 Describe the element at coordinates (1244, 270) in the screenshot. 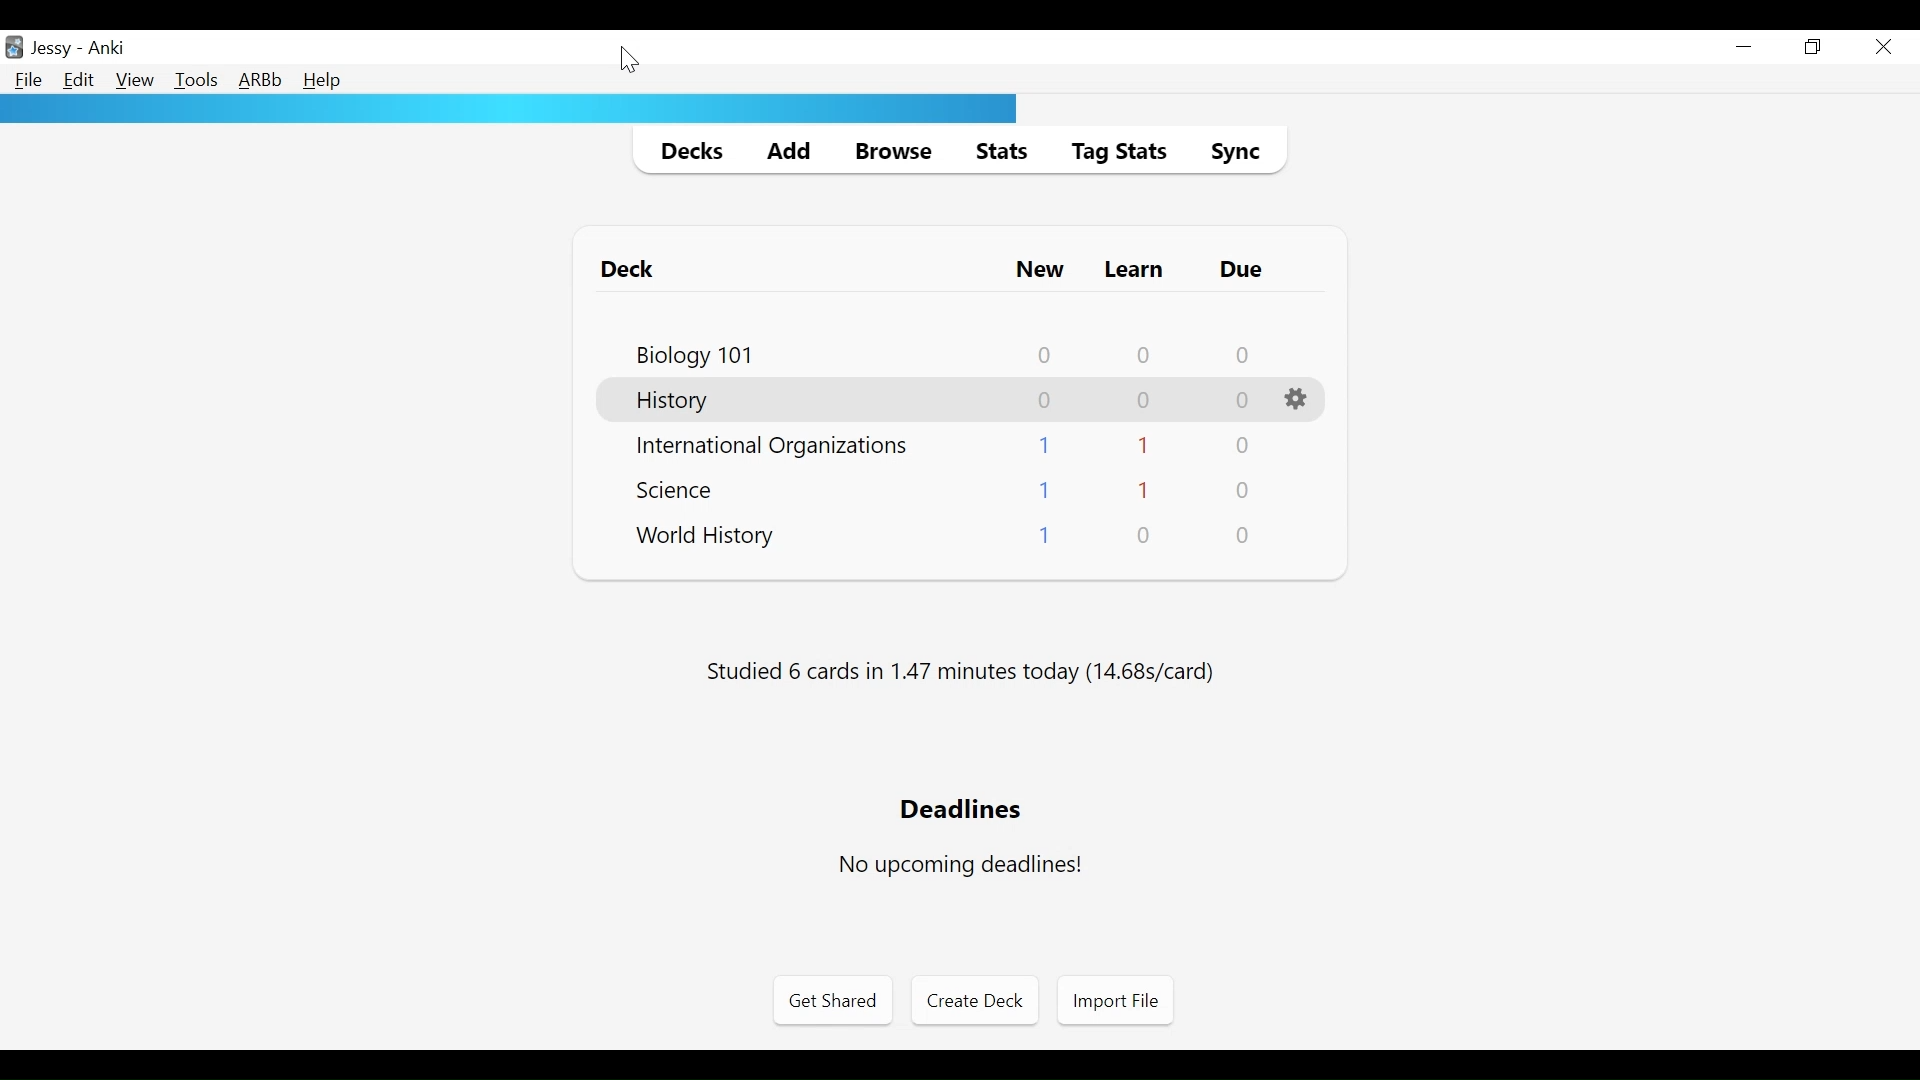

I see `Due` at that location.